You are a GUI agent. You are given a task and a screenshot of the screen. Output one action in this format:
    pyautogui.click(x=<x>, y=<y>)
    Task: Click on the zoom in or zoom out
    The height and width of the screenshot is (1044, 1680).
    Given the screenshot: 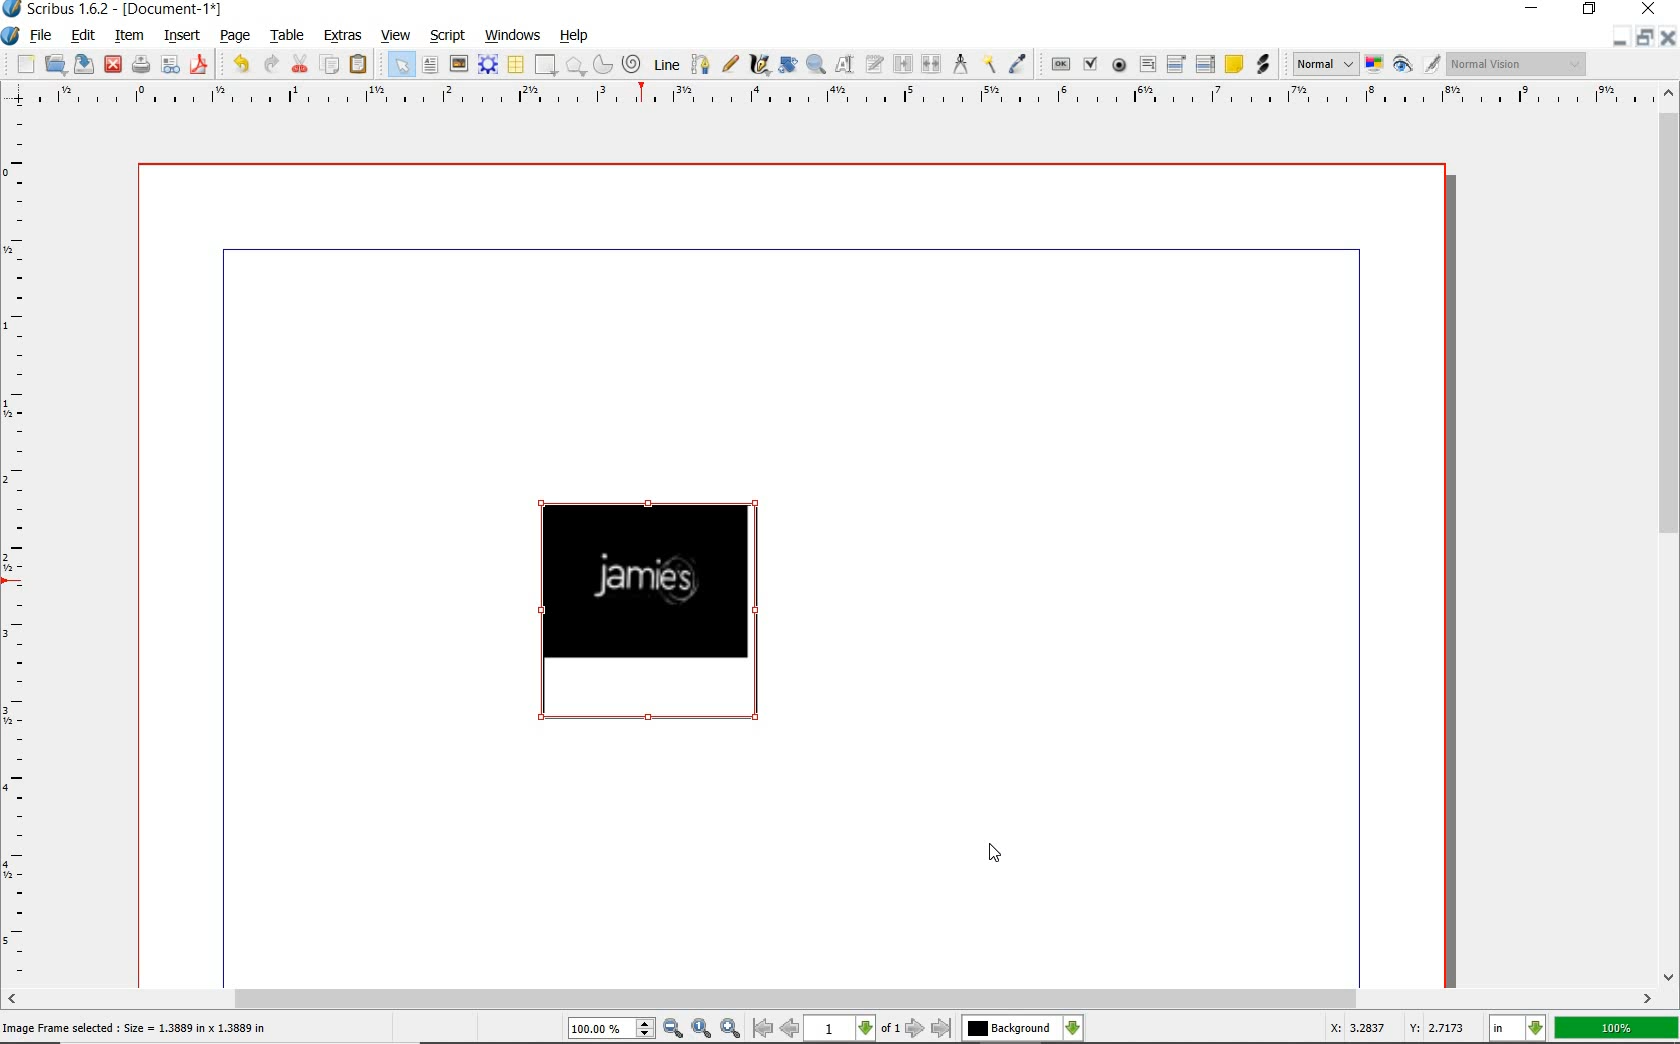 What is the action you would take?
    pyautogui.click(x=816, y=64)
    